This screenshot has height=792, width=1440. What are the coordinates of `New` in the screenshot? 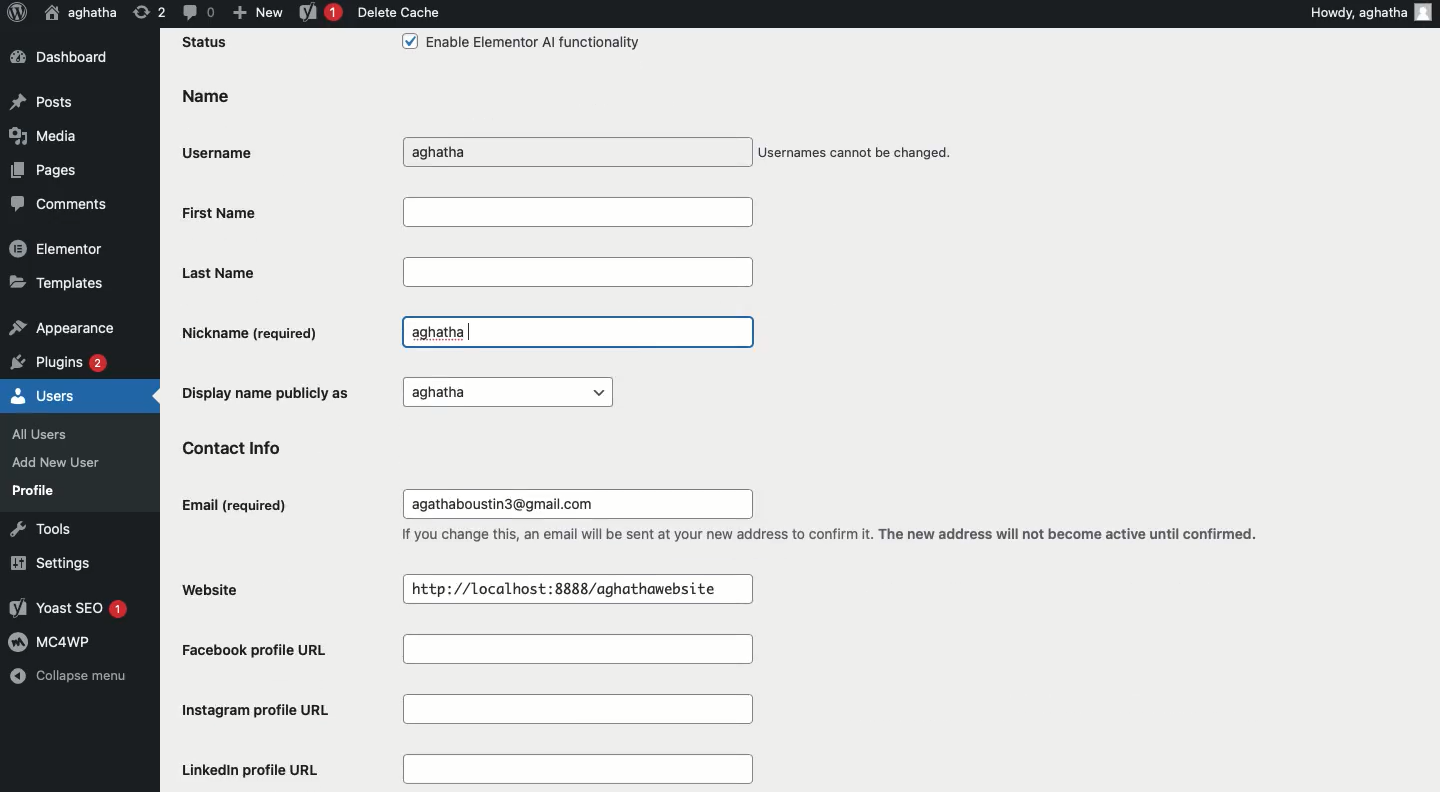 It's located at (257, 11).